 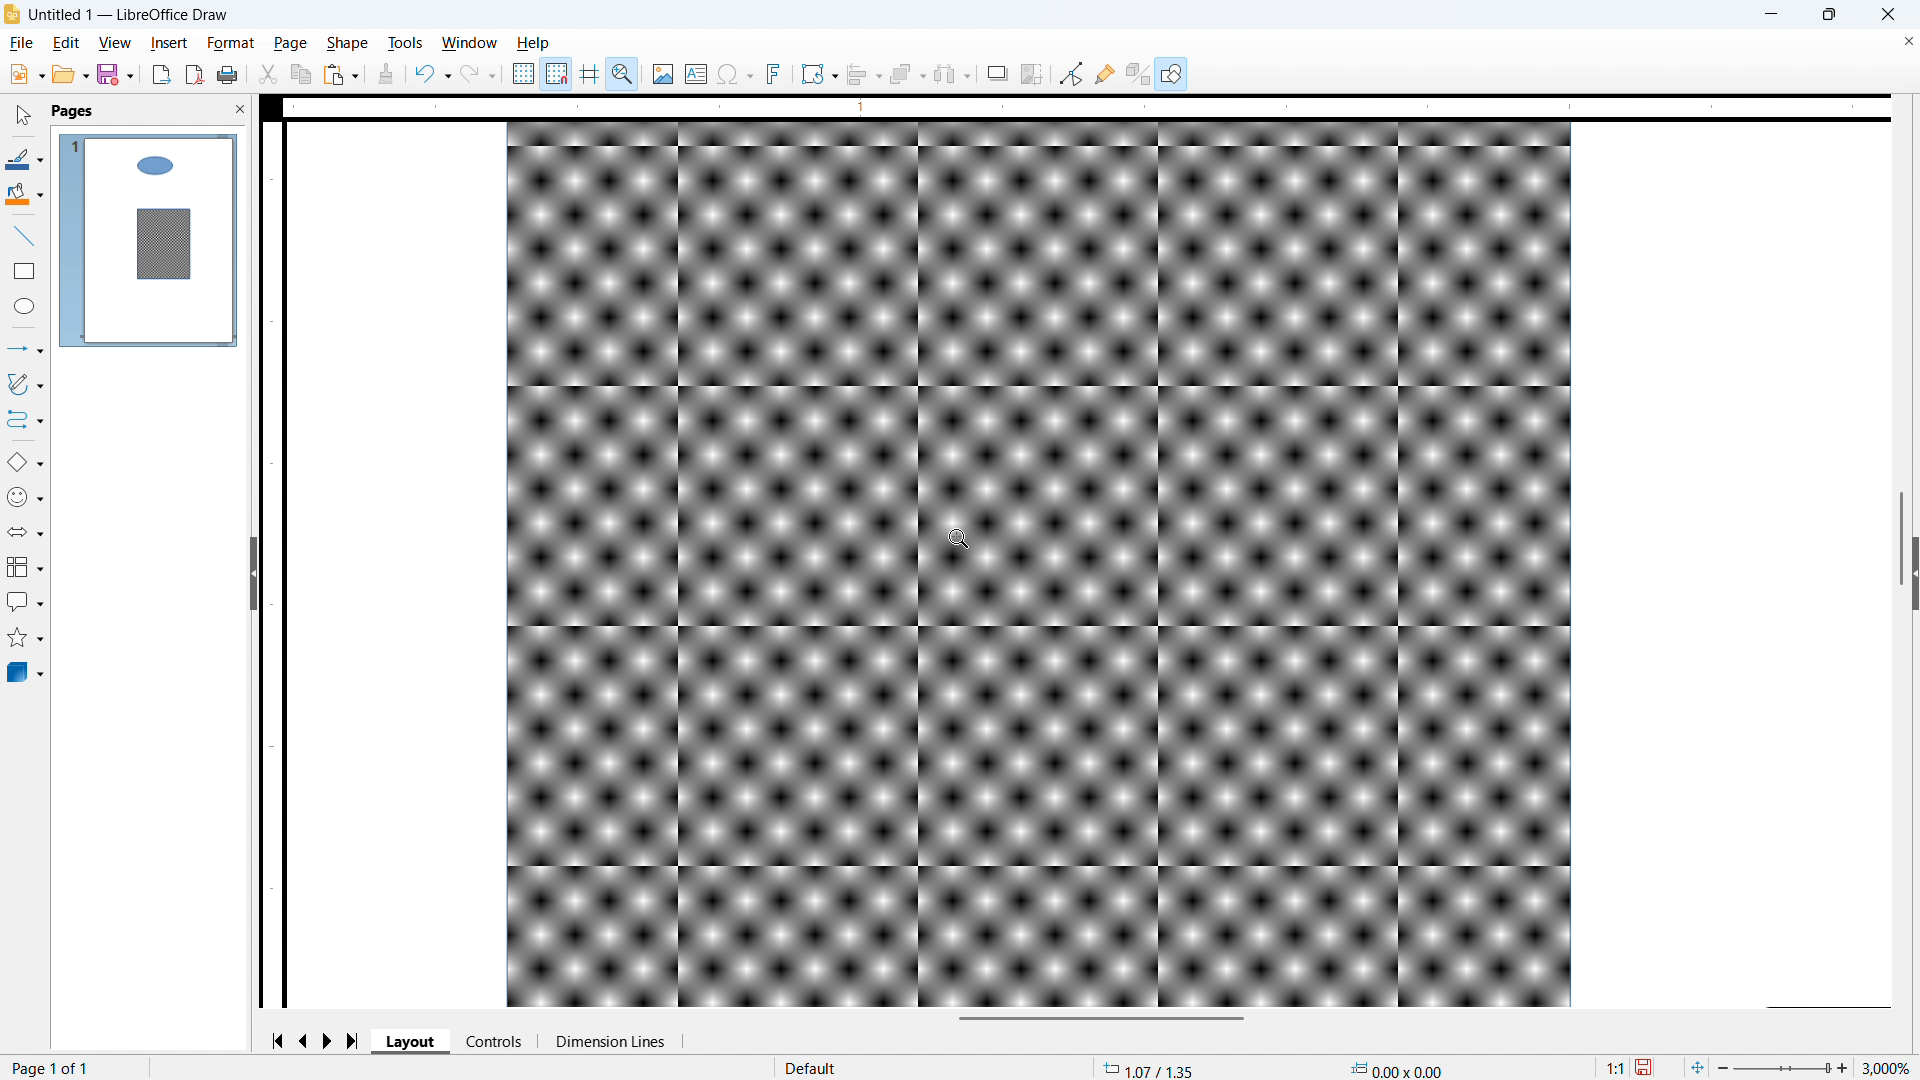 I want to click on Insert symbol , so click(x=735, y=73).